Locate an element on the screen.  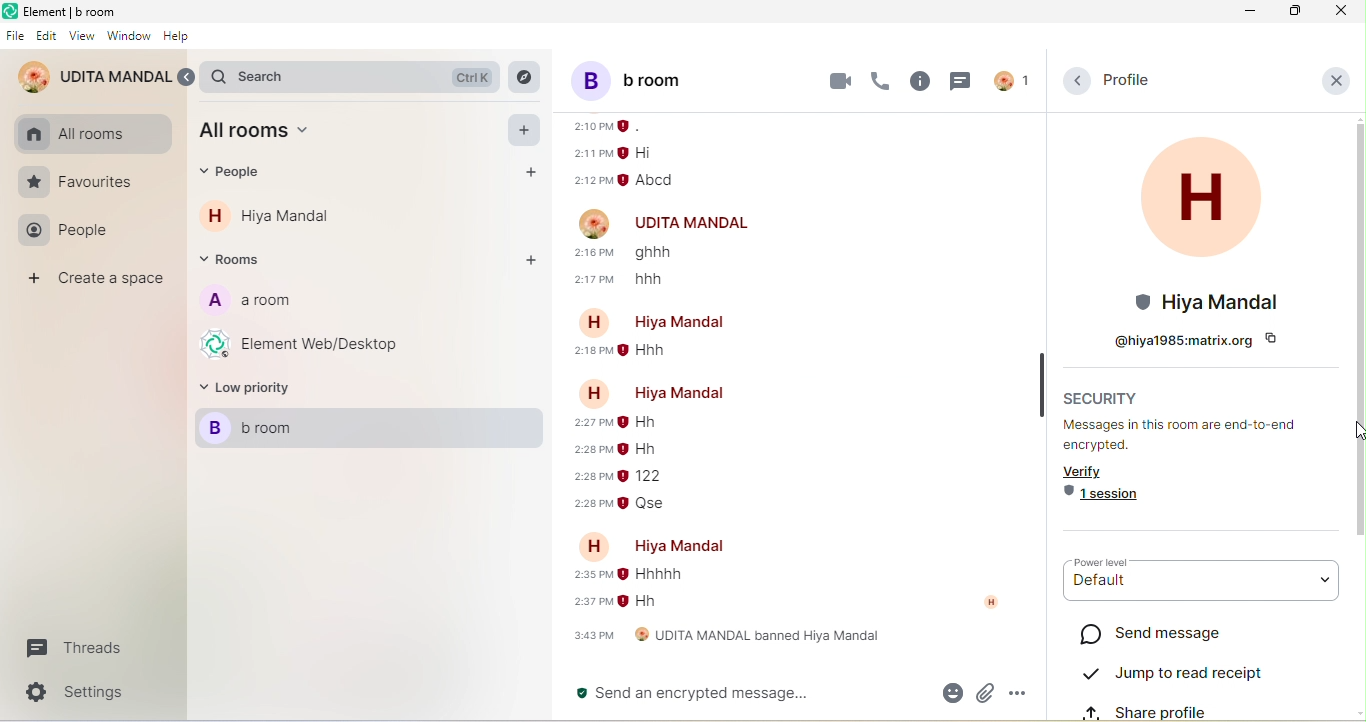
rooms is located at coordinates (238, 260).